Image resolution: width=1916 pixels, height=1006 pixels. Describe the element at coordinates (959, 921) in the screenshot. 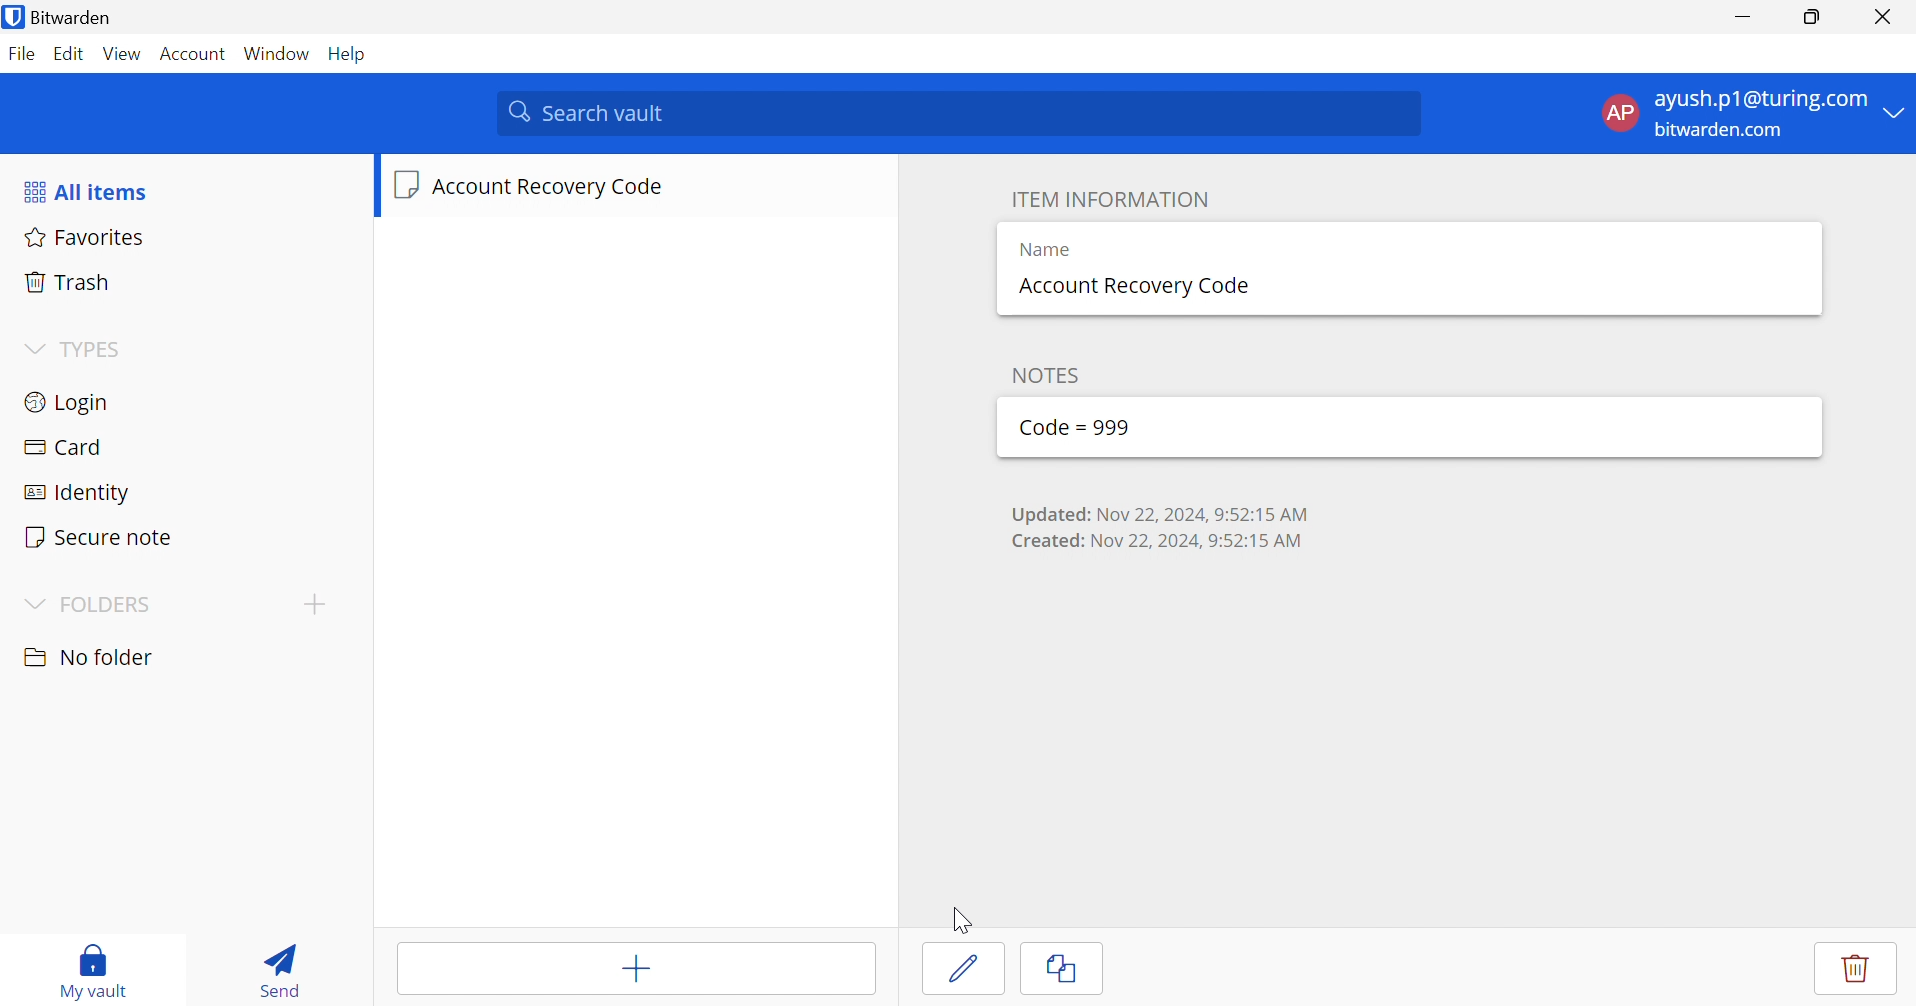

I see `Cursor` at that location.